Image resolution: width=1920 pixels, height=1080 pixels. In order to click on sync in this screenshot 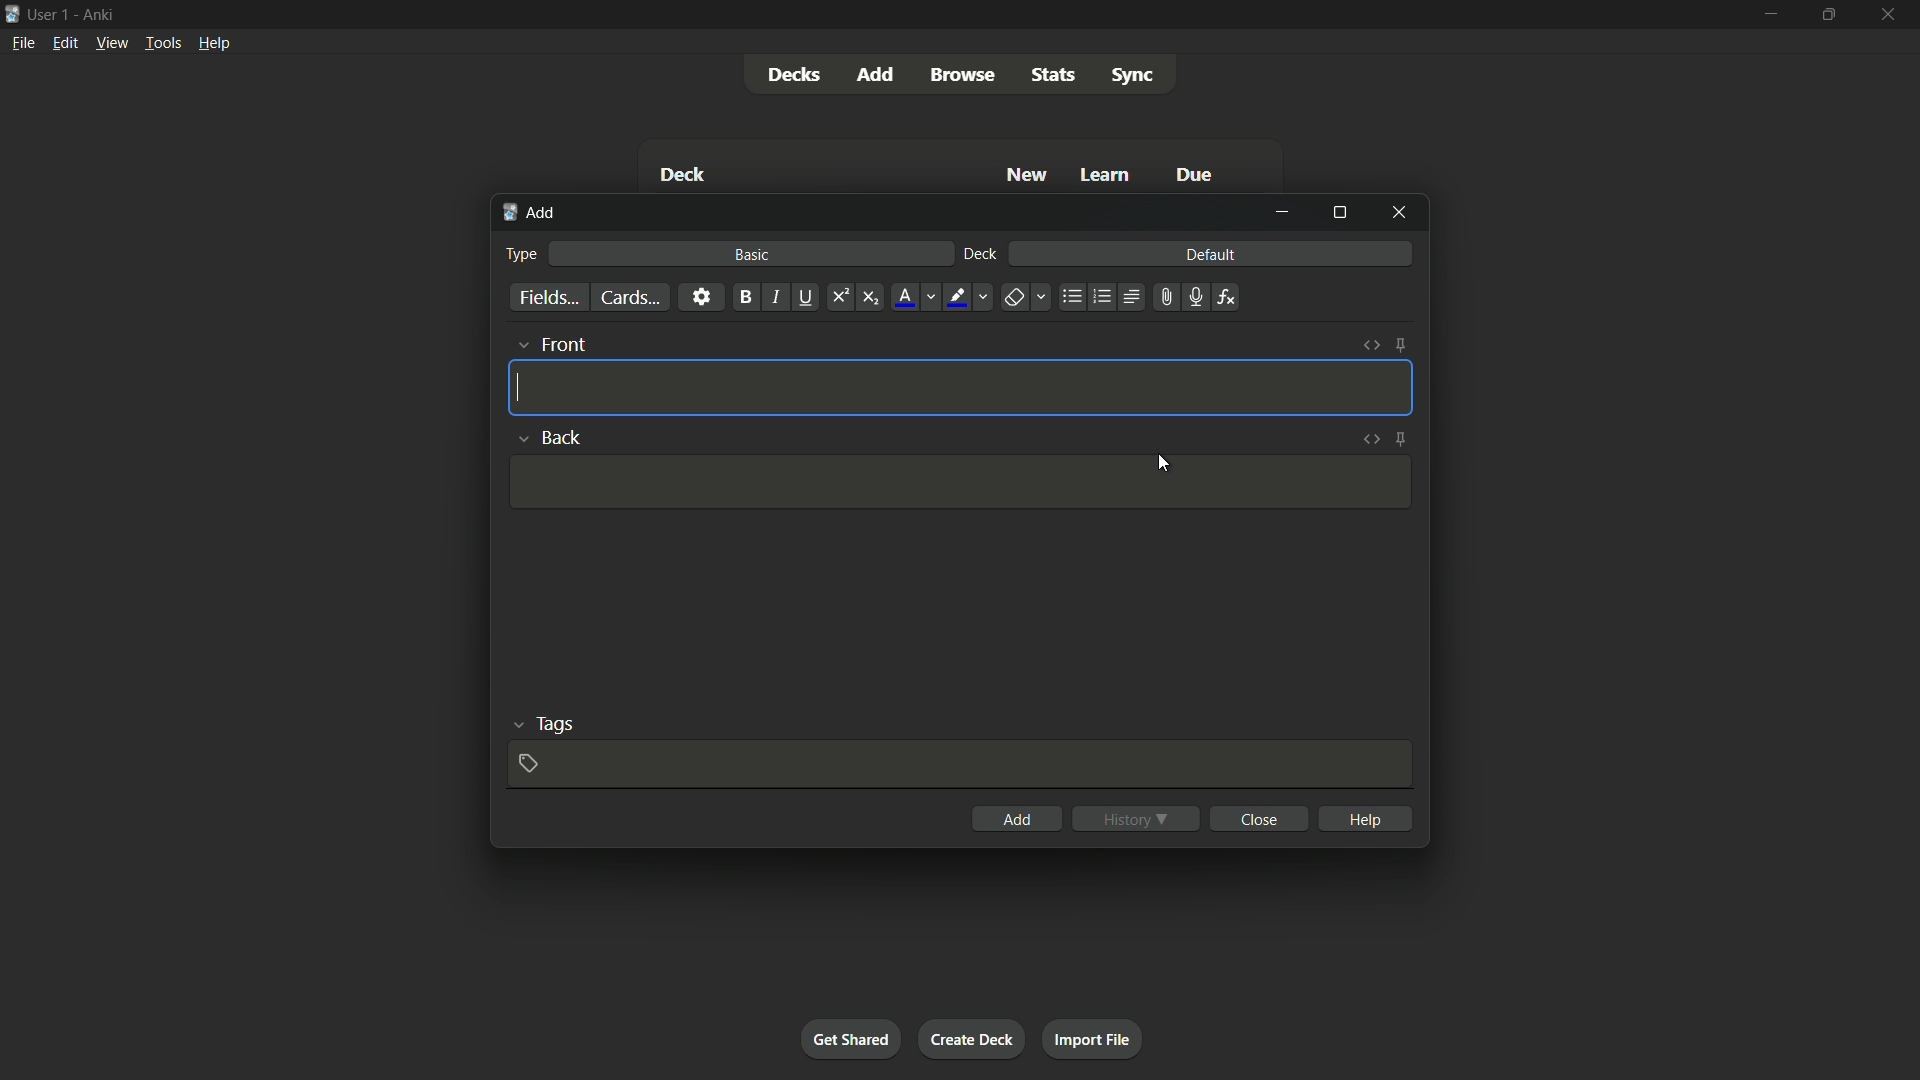, I will do `click(1135, 76)`.